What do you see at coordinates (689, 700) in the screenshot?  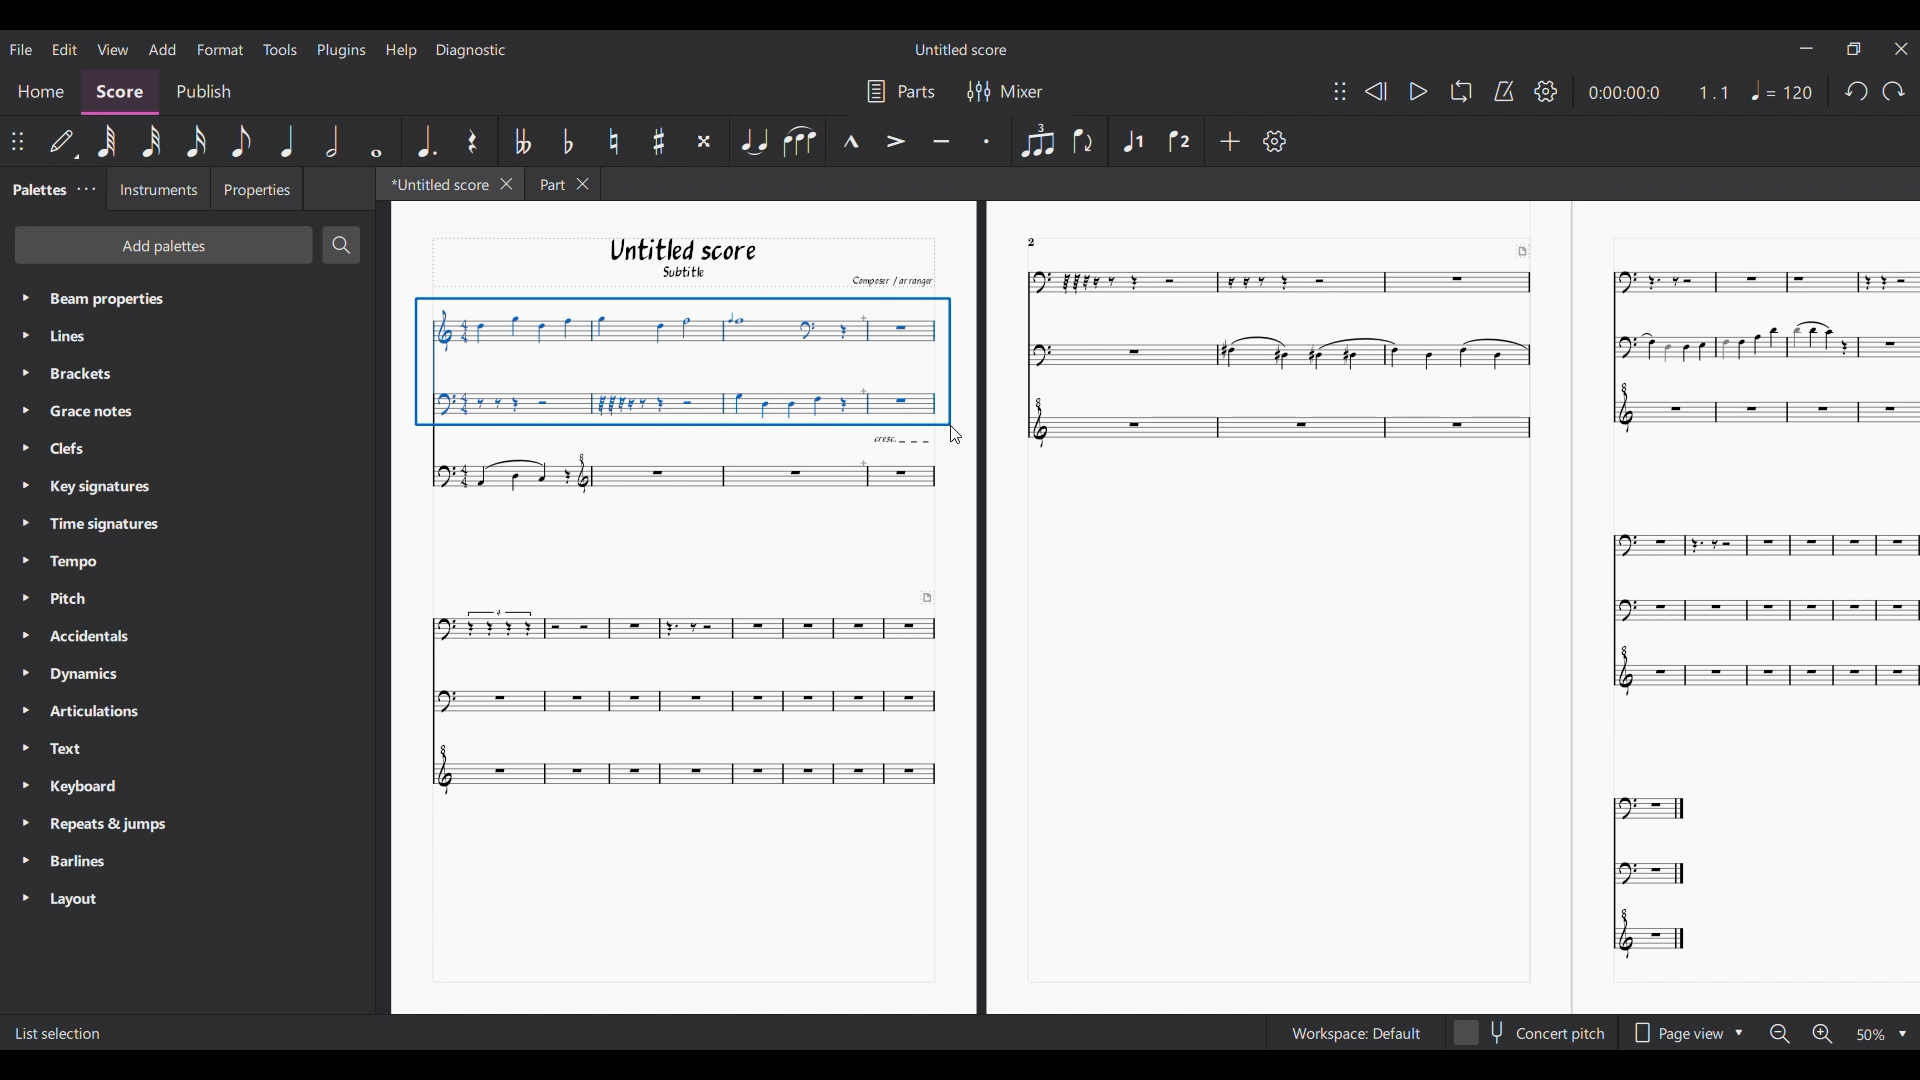 I see `` at bounding box center [689, 700].